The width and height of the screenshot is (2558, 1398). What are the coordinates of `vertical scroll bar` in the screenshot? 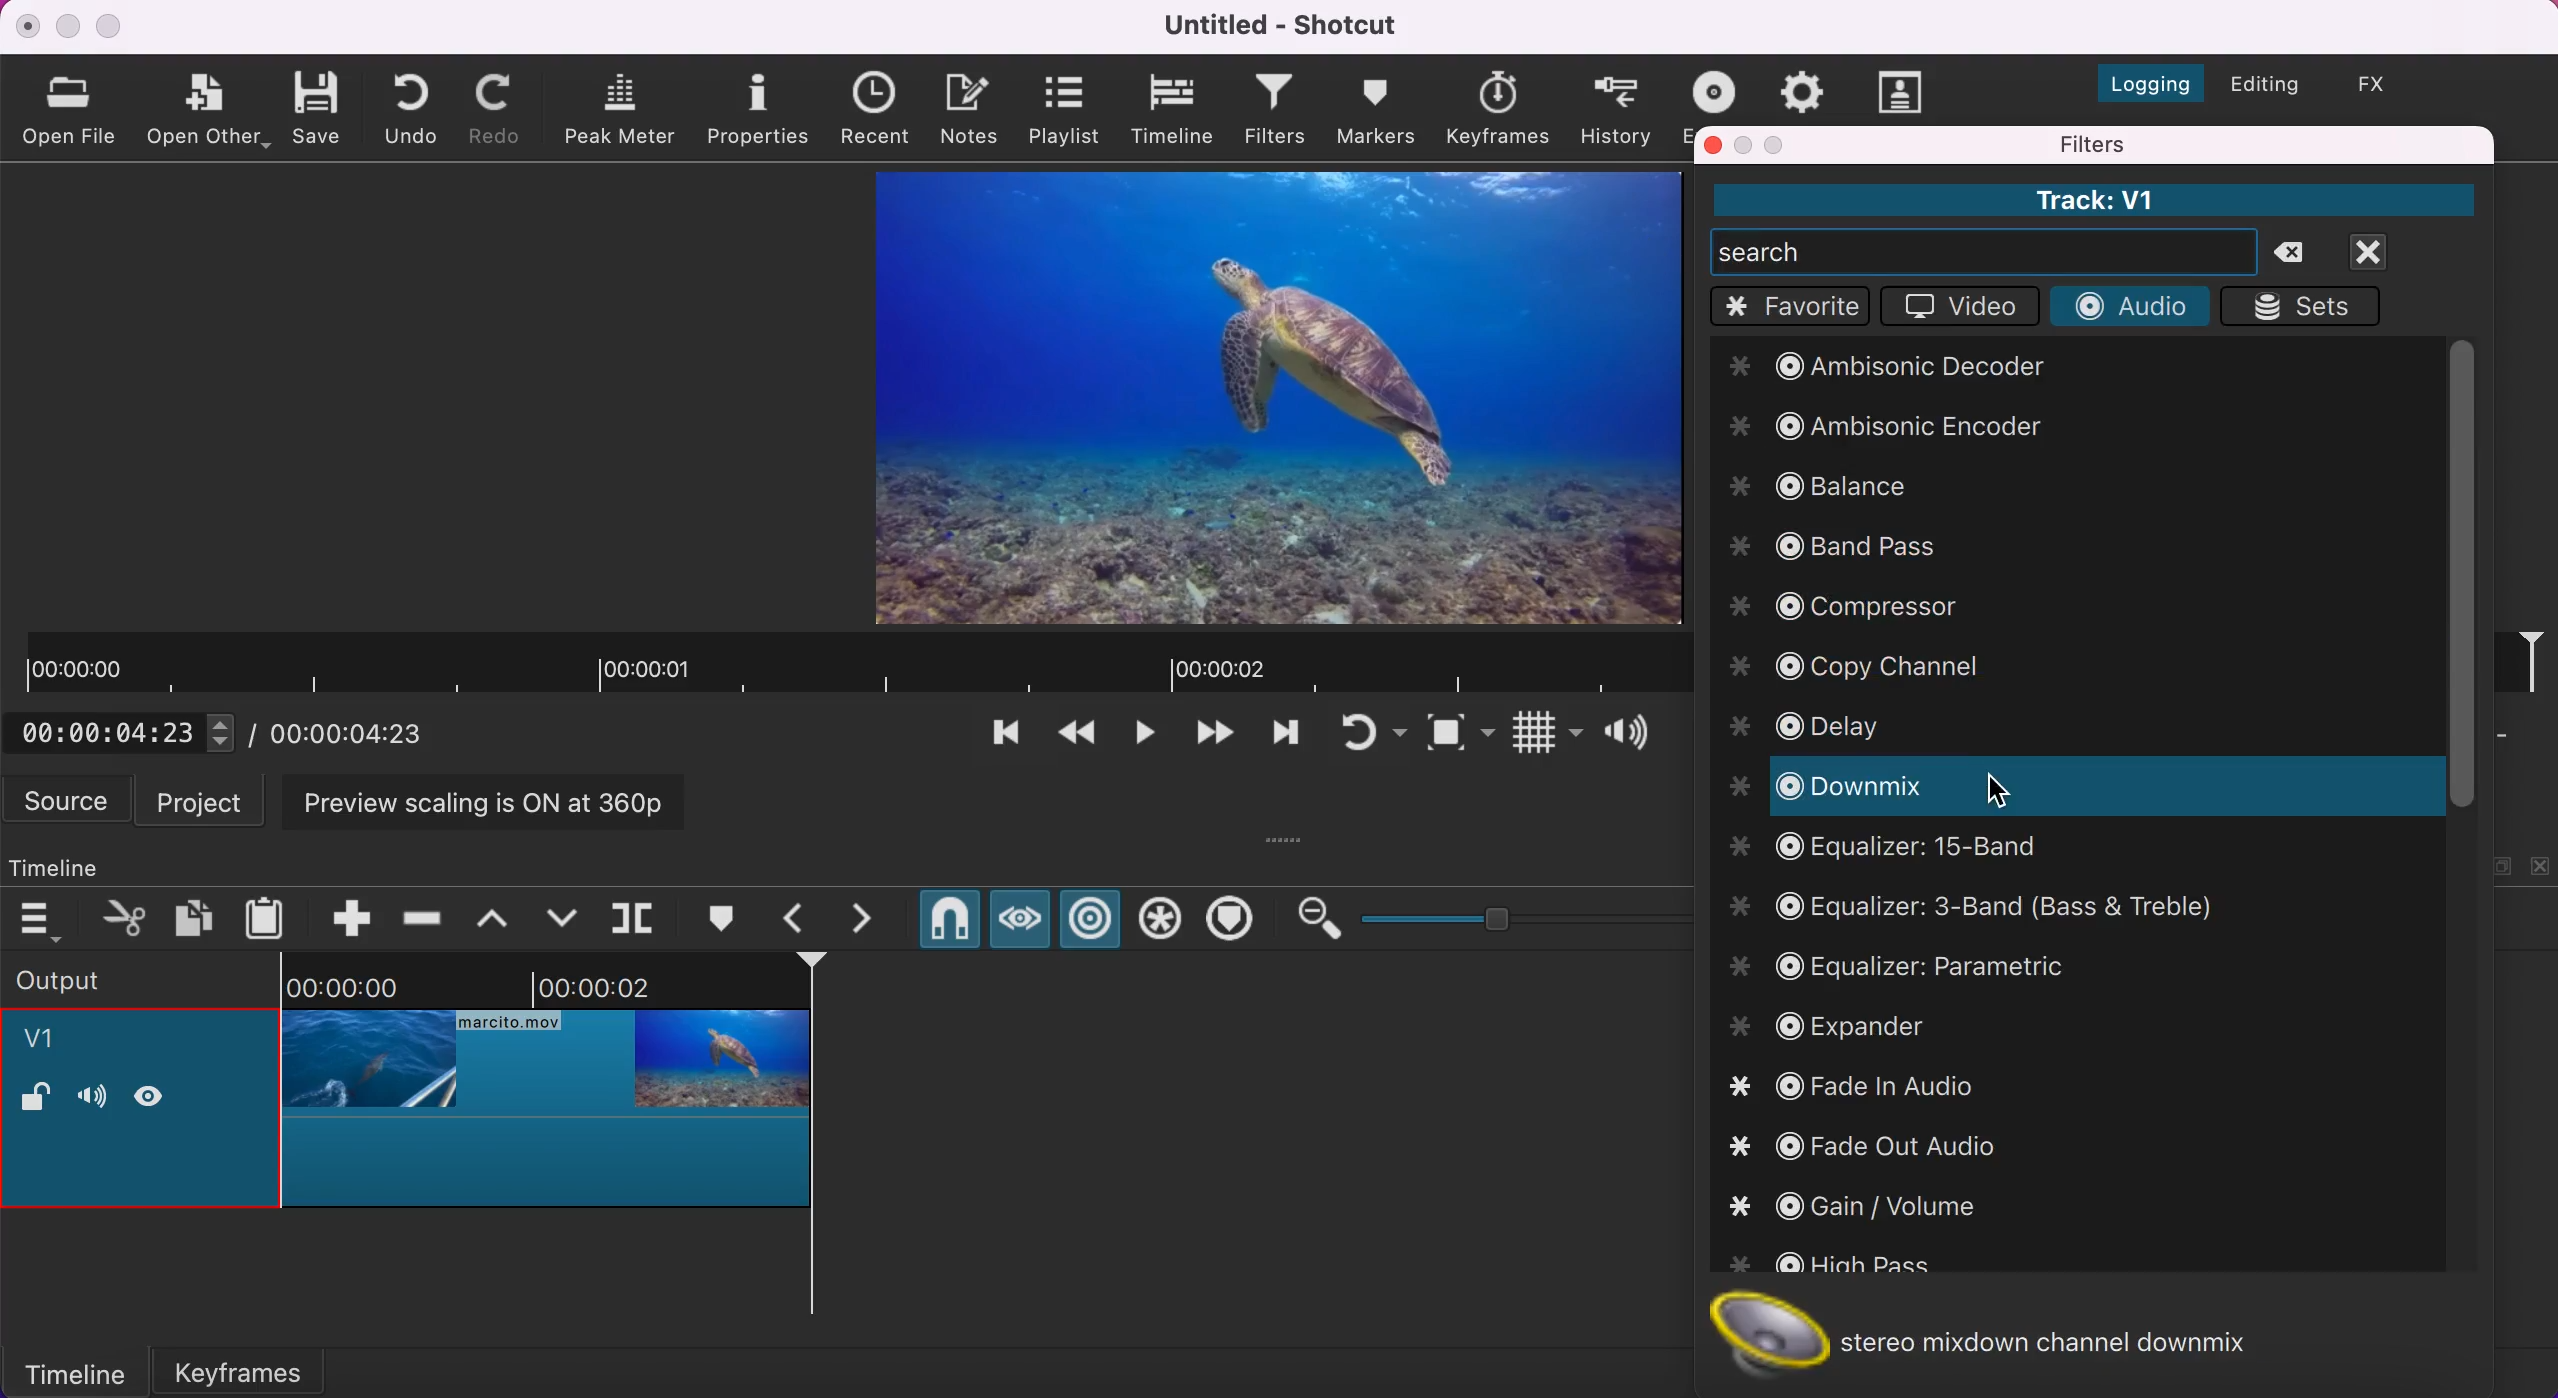 It's located at (2459, 574).